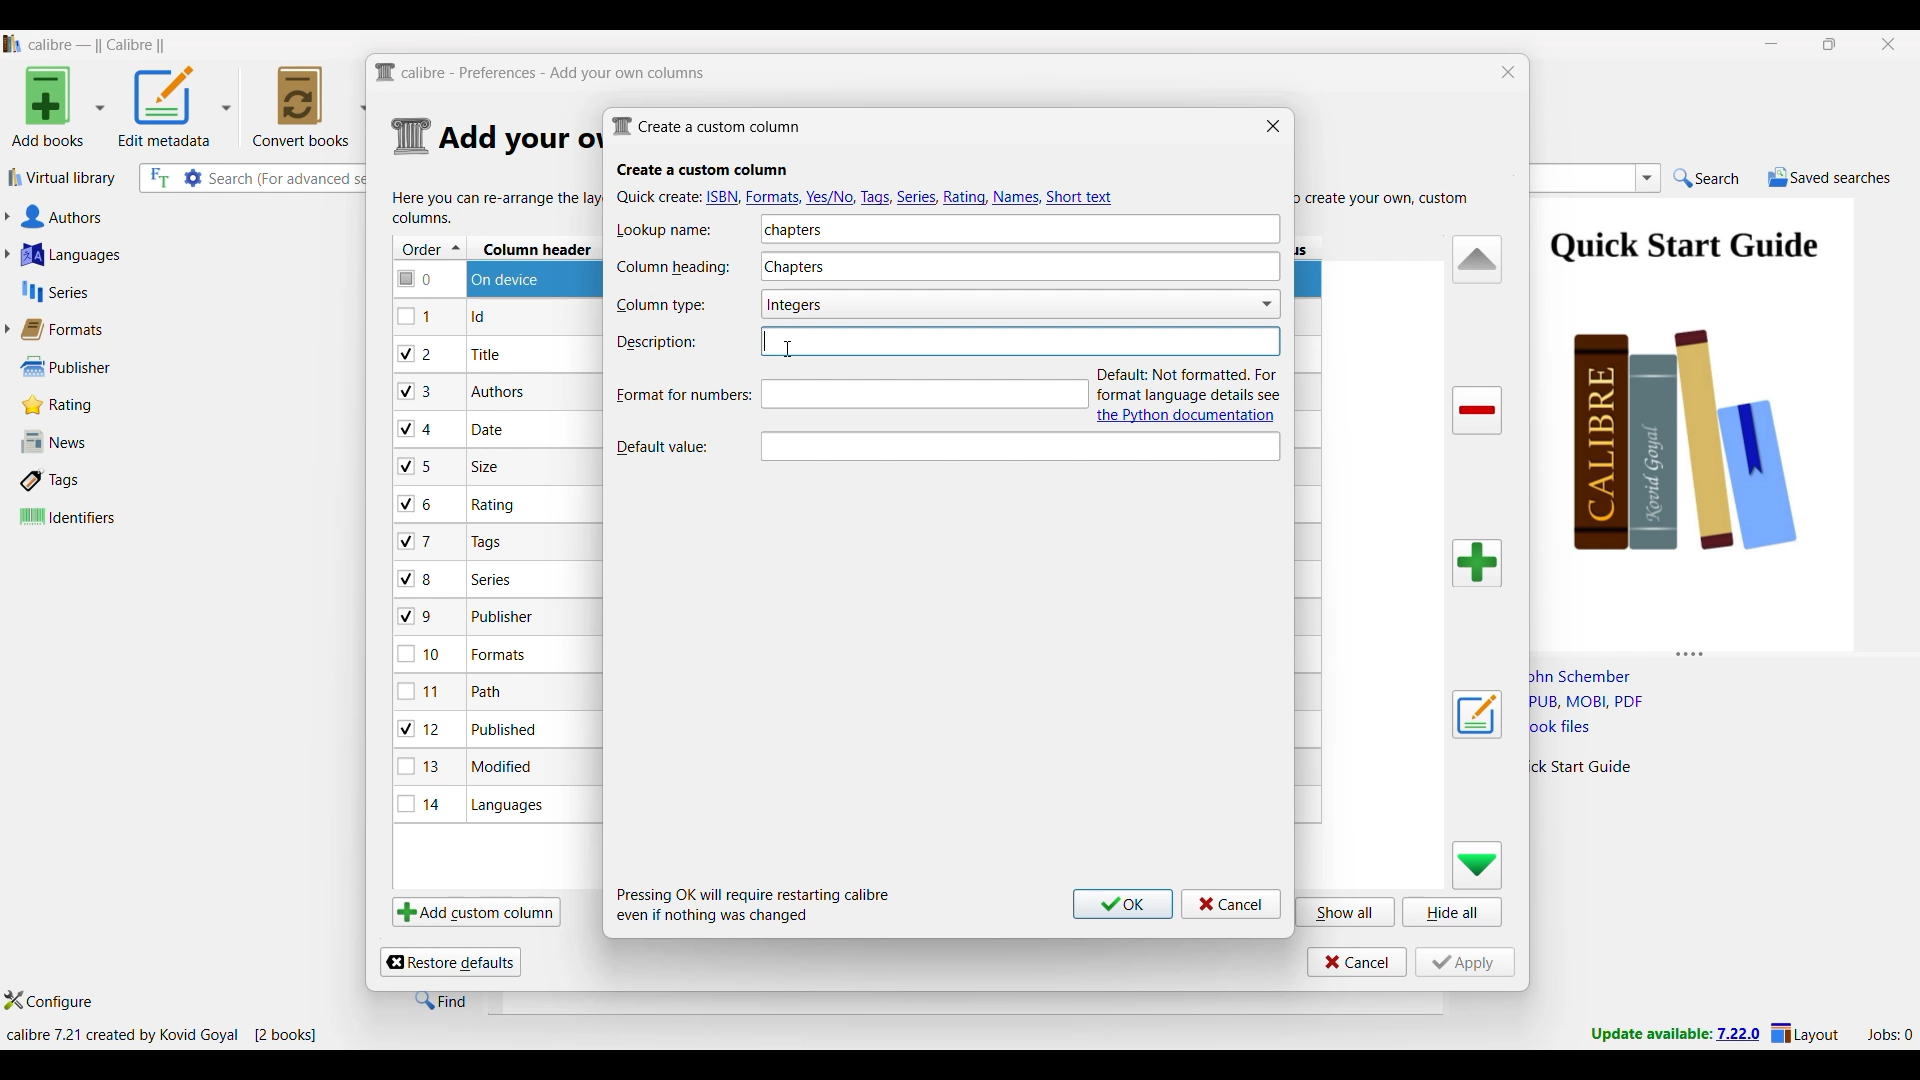 The height and width of the screenshot is (1080, 1920). Describe the element at coordinates (63, 177) in the screenshot. I see `Virtual library` at that location.